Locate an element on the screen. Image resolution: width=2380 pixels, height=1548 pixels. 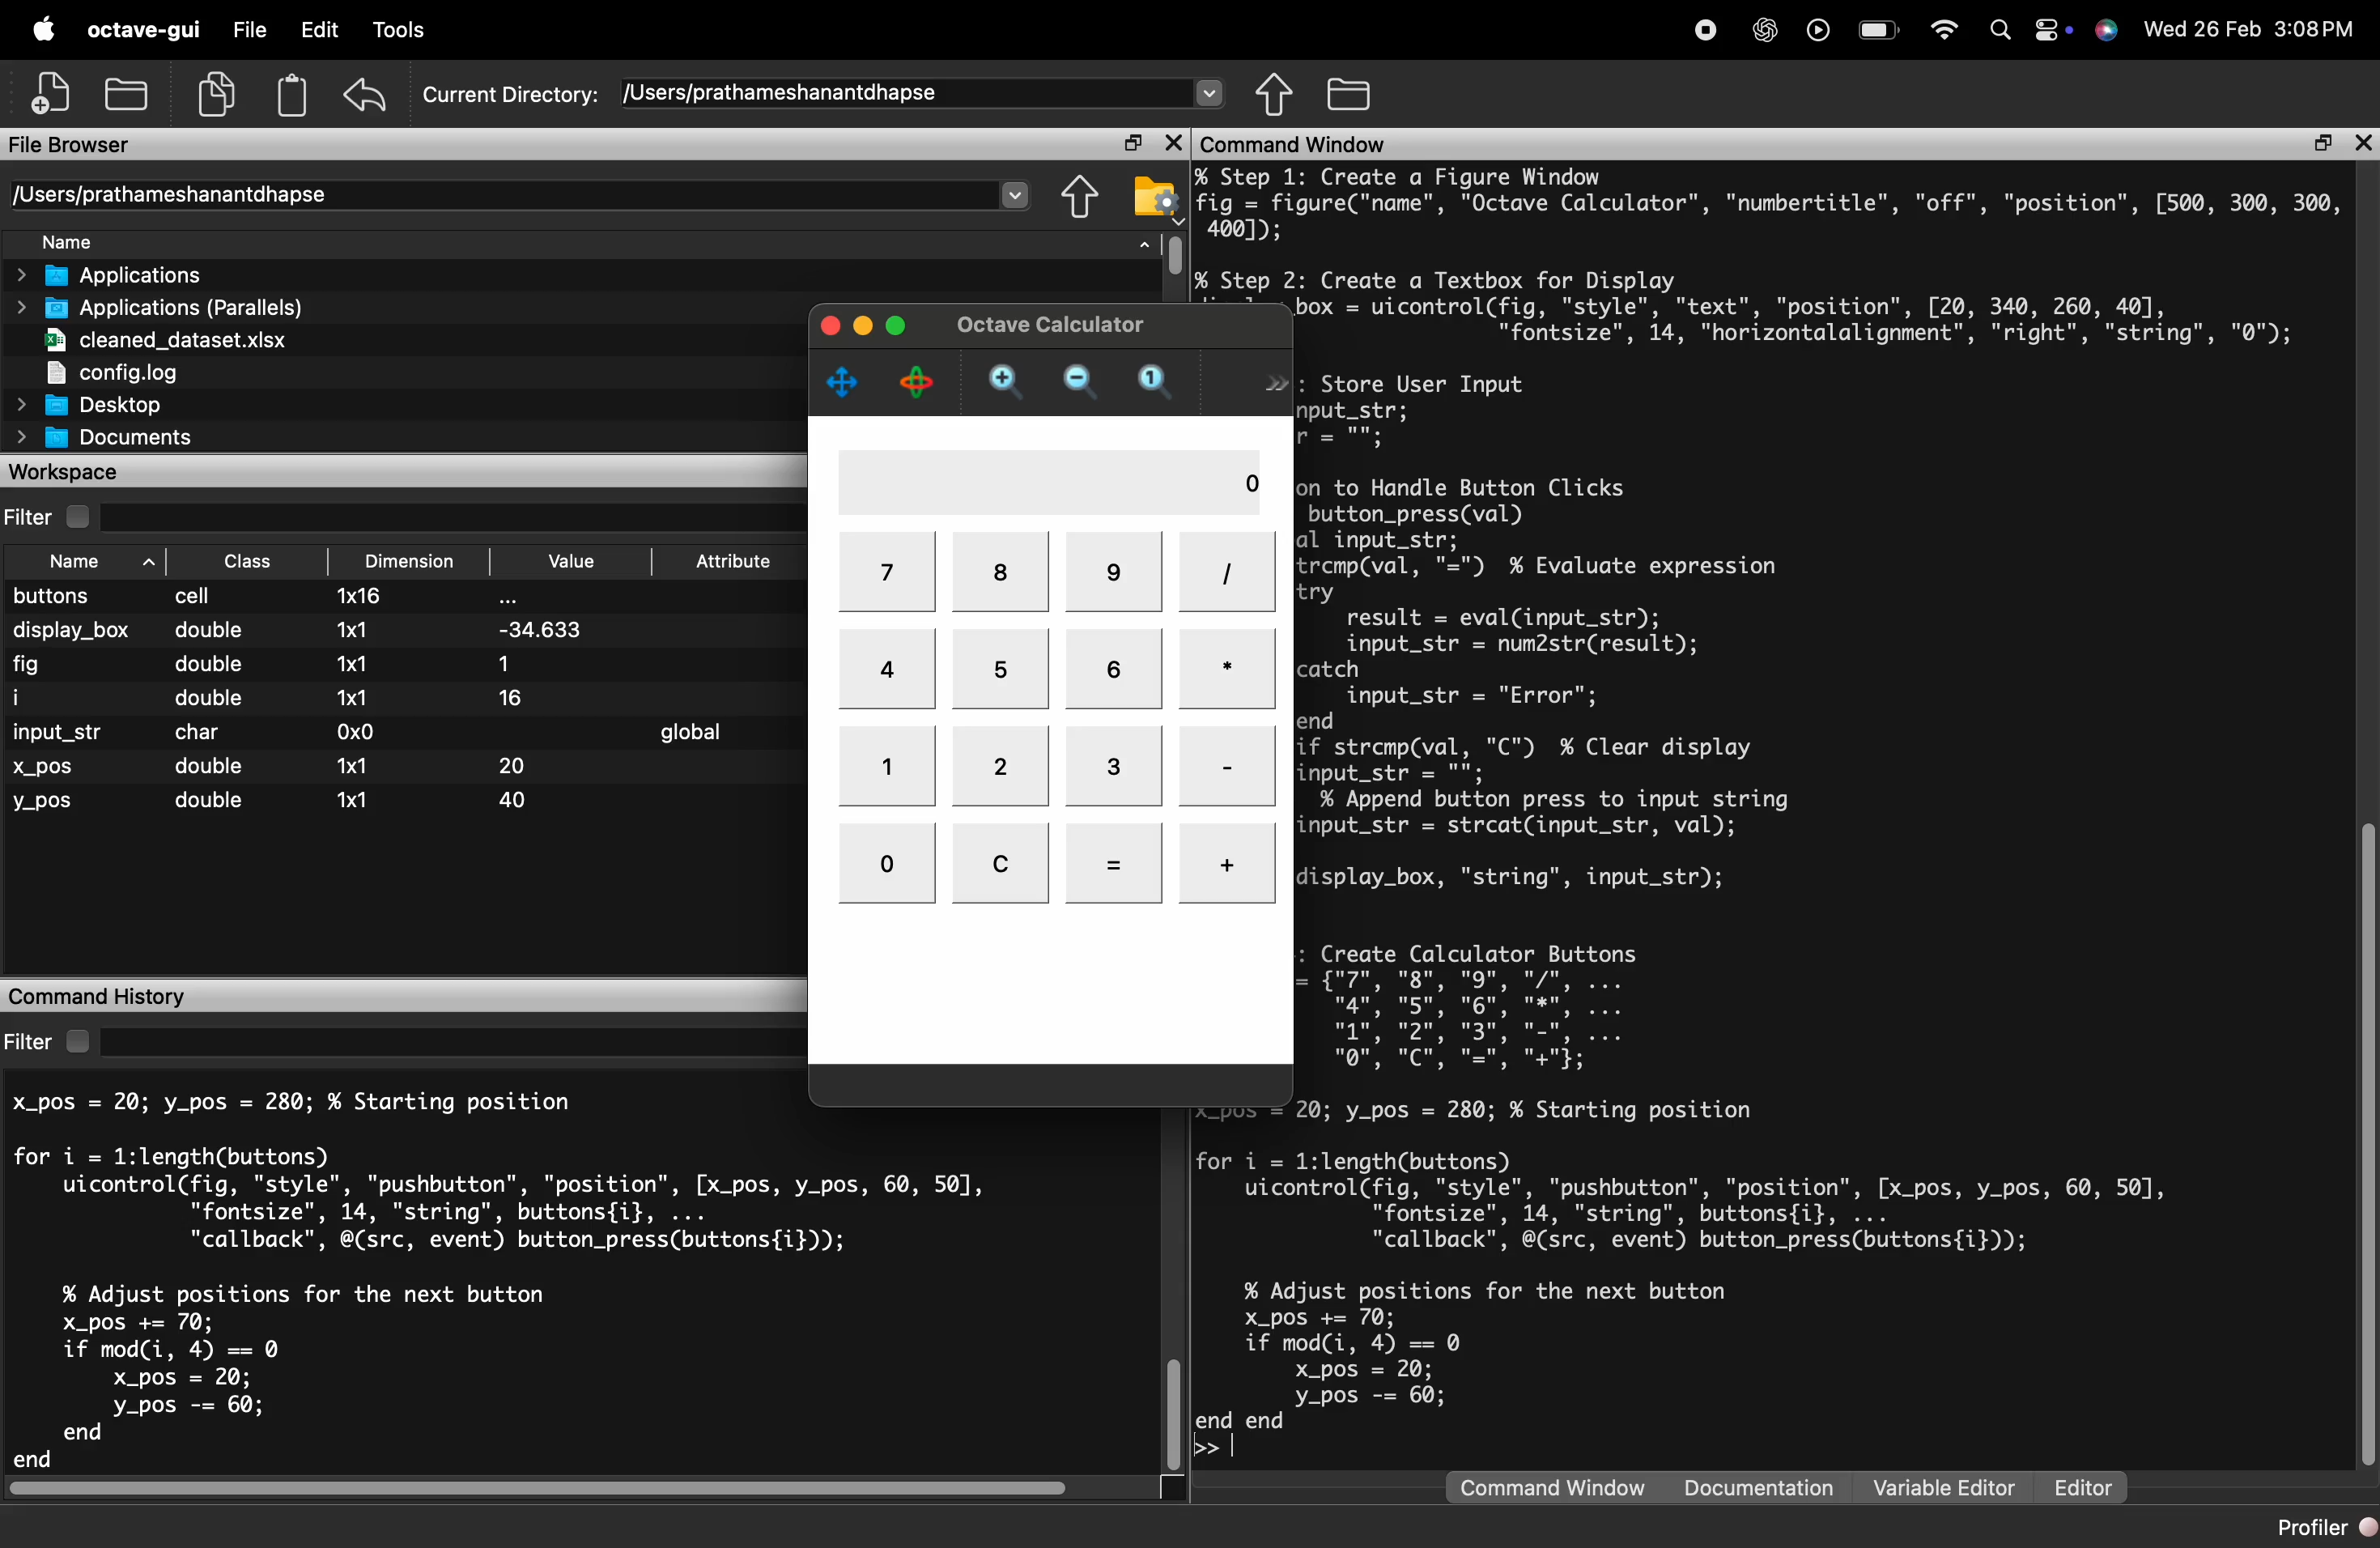
cell is located at coordinates (201, 596).